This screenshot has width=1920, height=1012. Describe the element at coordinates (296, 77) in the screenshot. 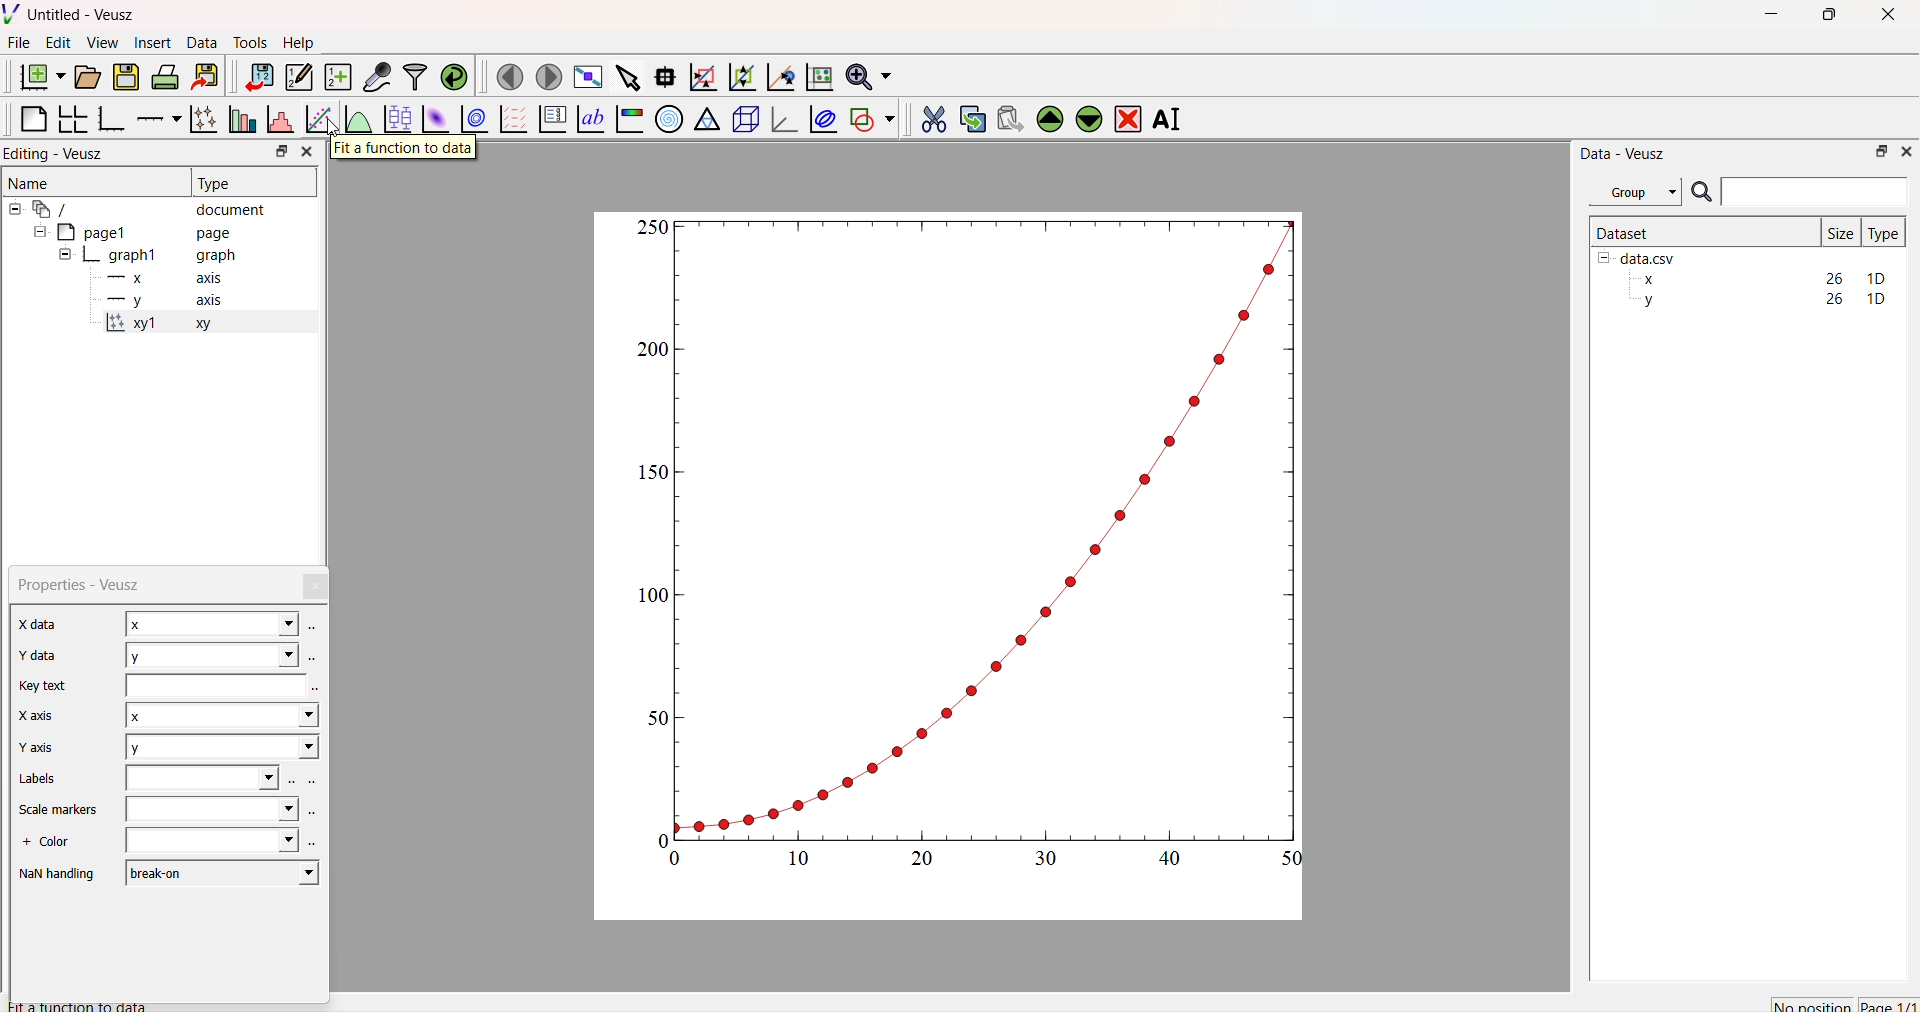

I see `Edit or enter new dataset` at that location.